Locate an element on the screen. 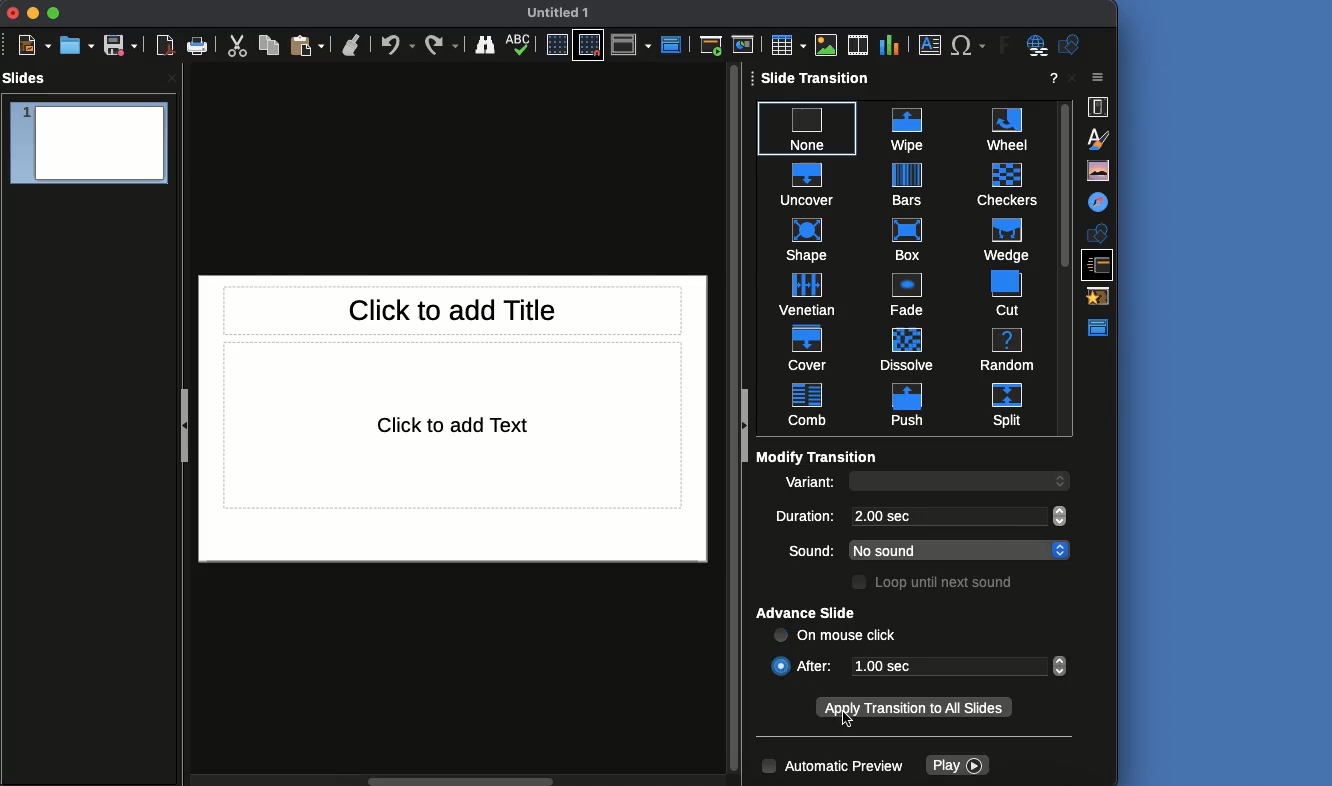 The image size is (1332, 786). Start from first slide is located at coordinates (710, 46).